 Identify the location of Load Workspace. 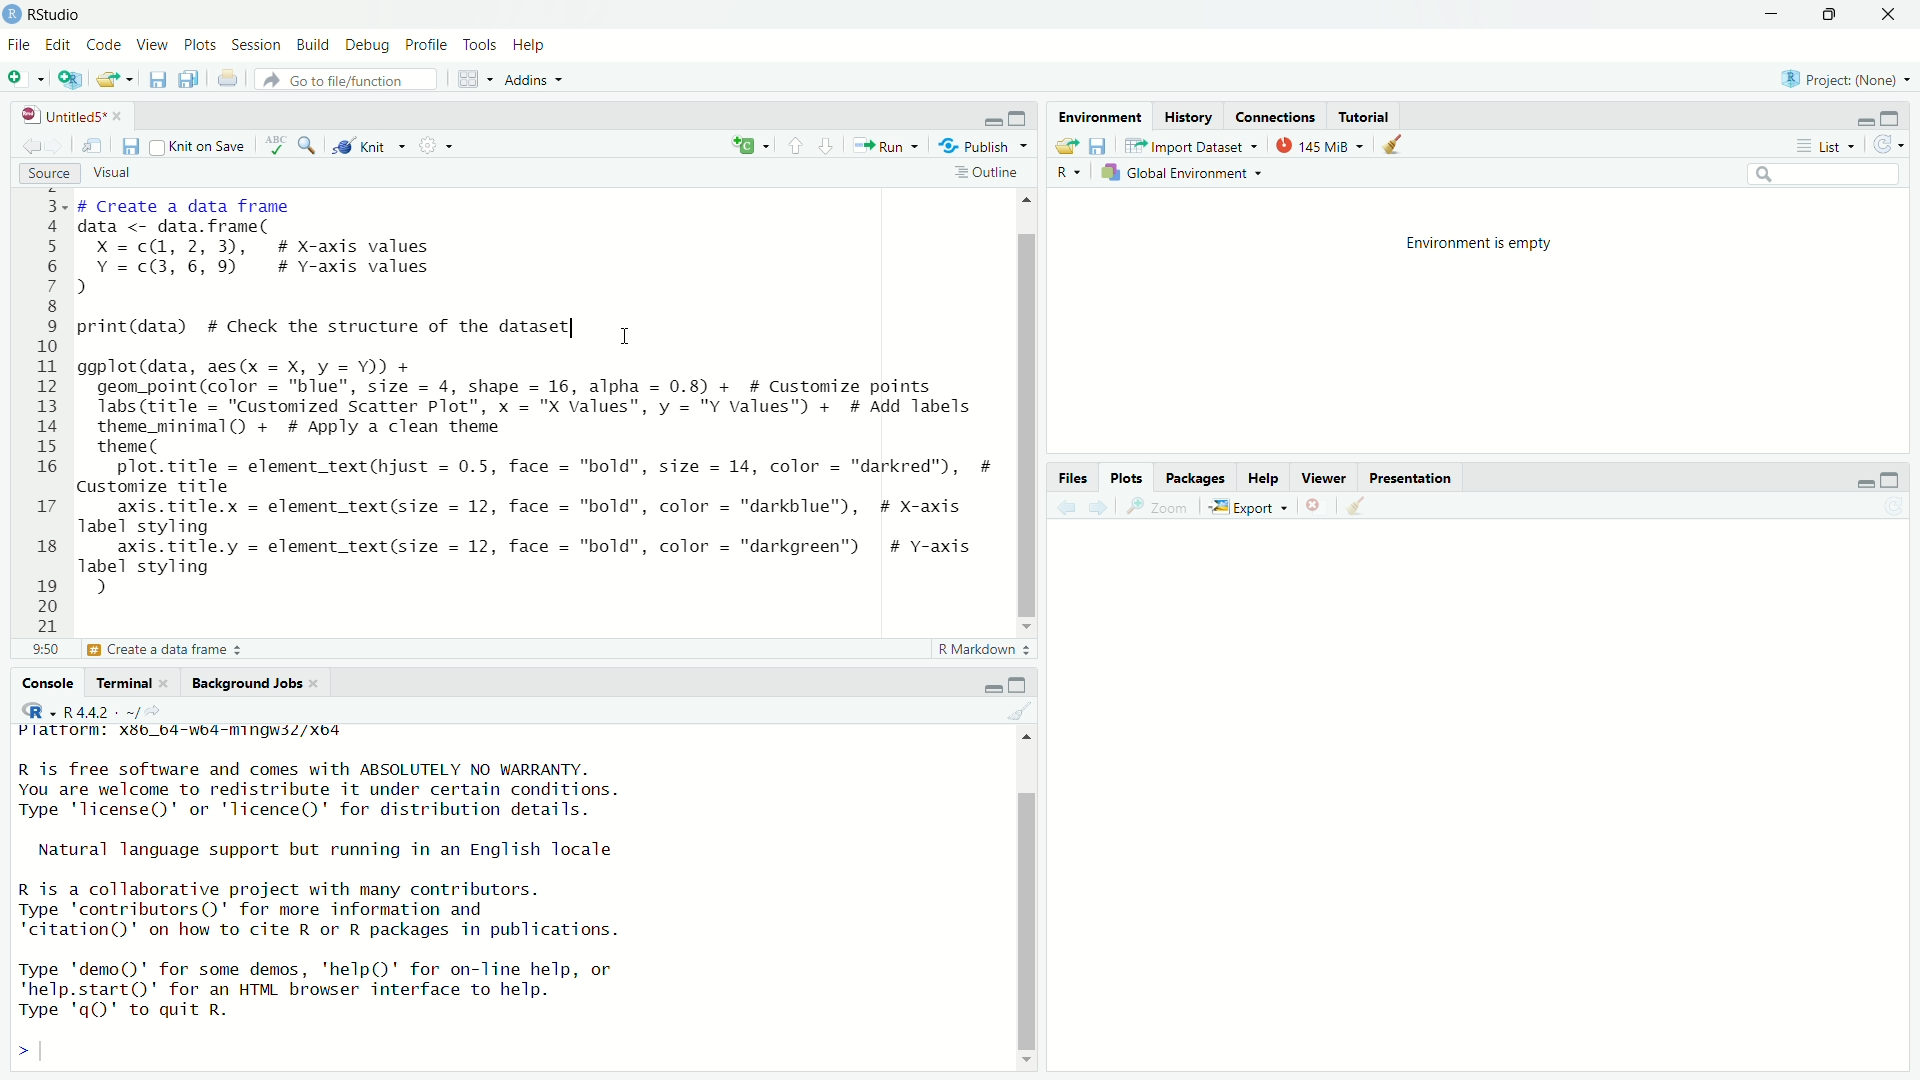
(1068, 146).